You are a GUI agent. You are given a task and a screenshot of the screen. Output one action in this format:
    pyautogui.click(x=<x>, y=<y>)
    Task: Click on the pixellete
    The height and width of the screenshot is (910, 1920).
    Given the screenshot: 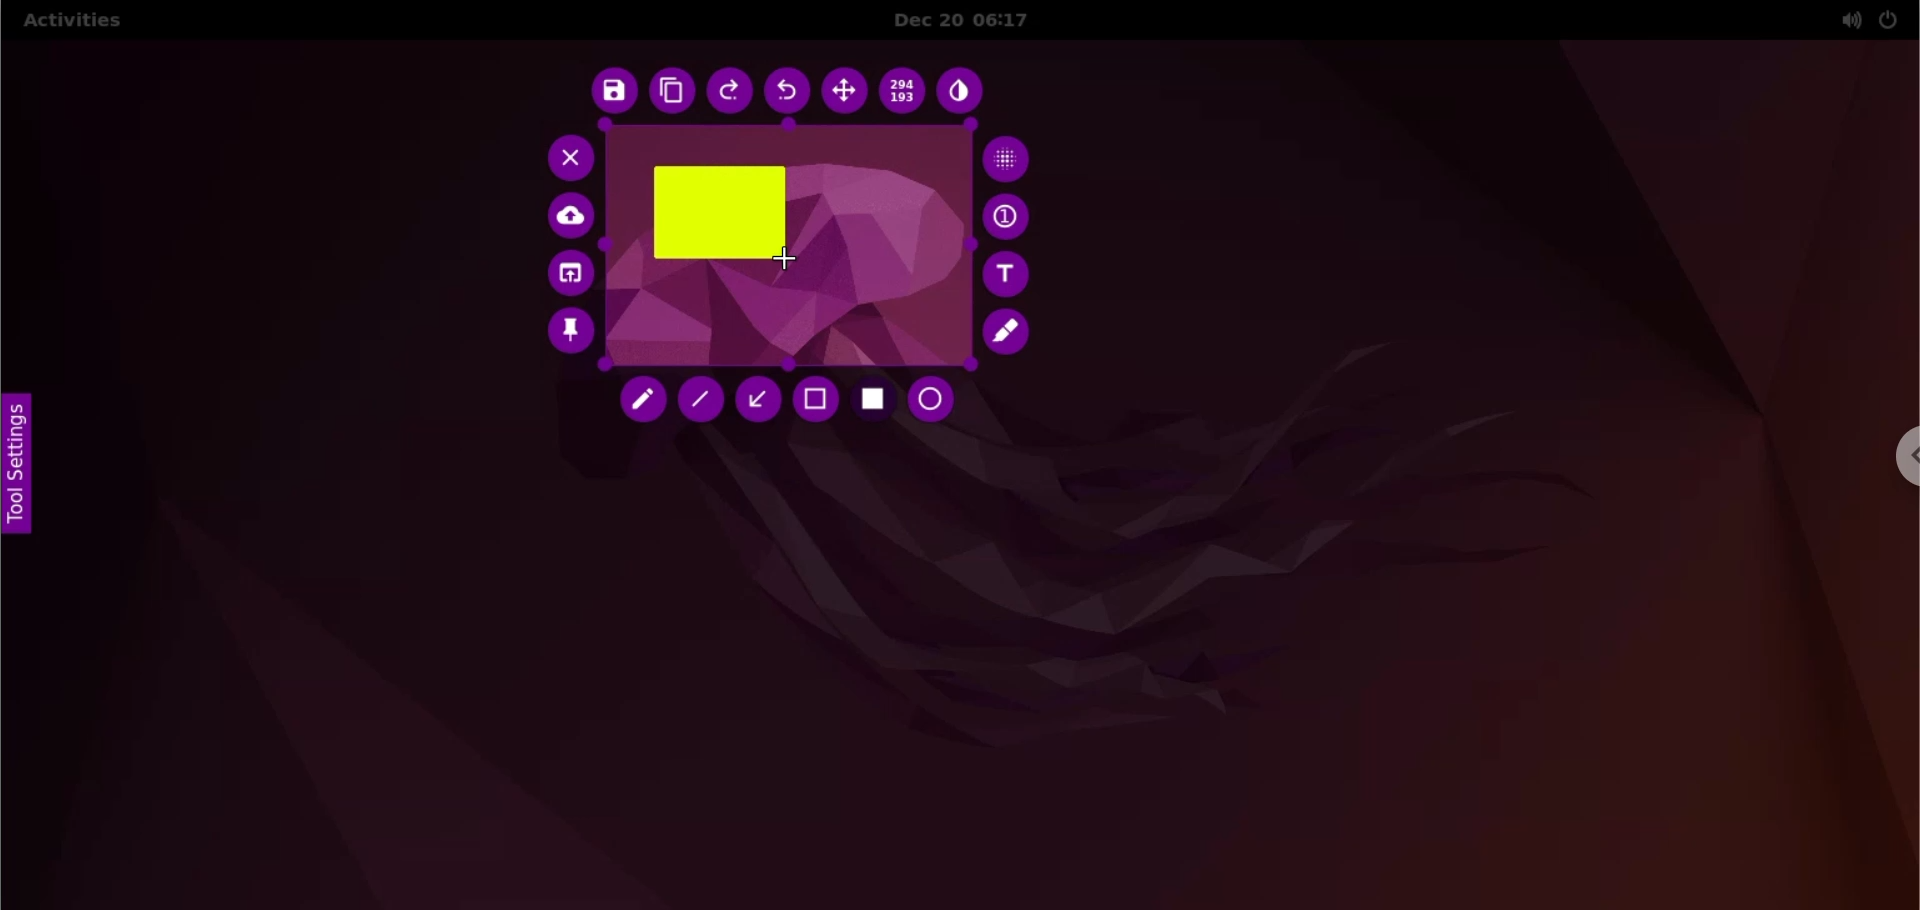 What is the action you would take?
    pyautogui.click(x=1007, y=157)
    